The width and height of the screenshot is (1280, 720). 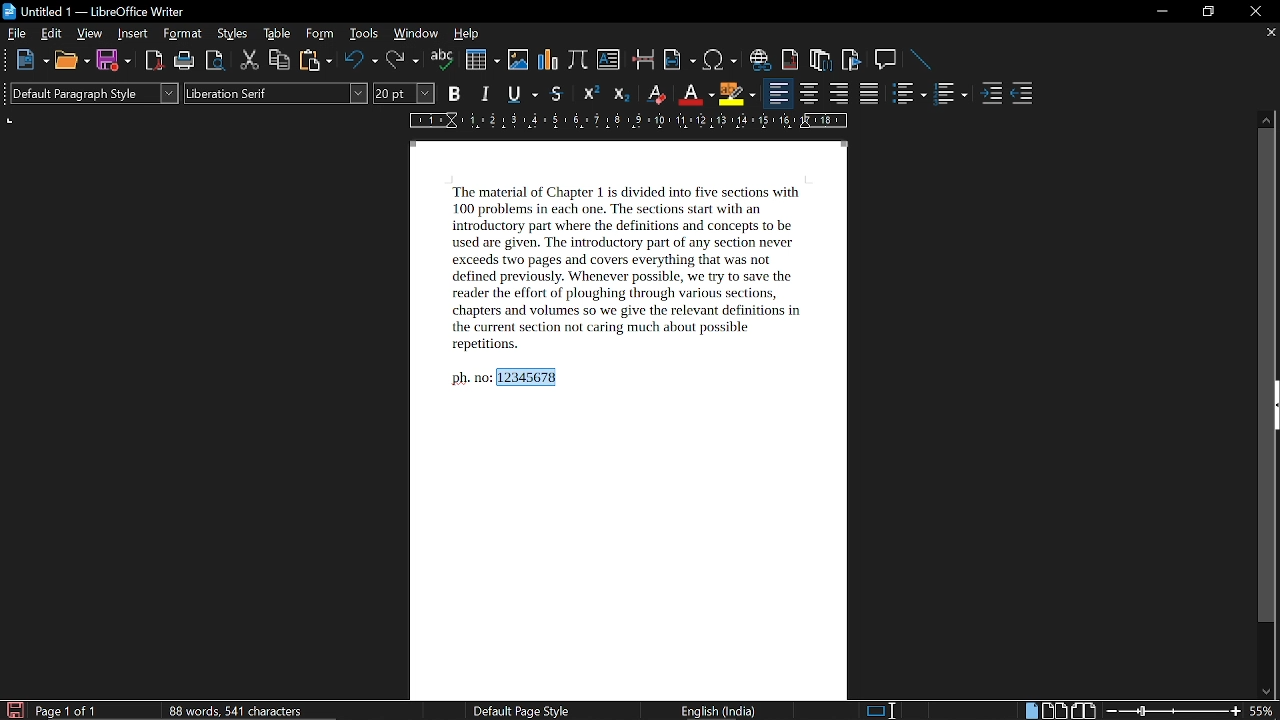 I want to click on bold, so click(x=453, y=95).